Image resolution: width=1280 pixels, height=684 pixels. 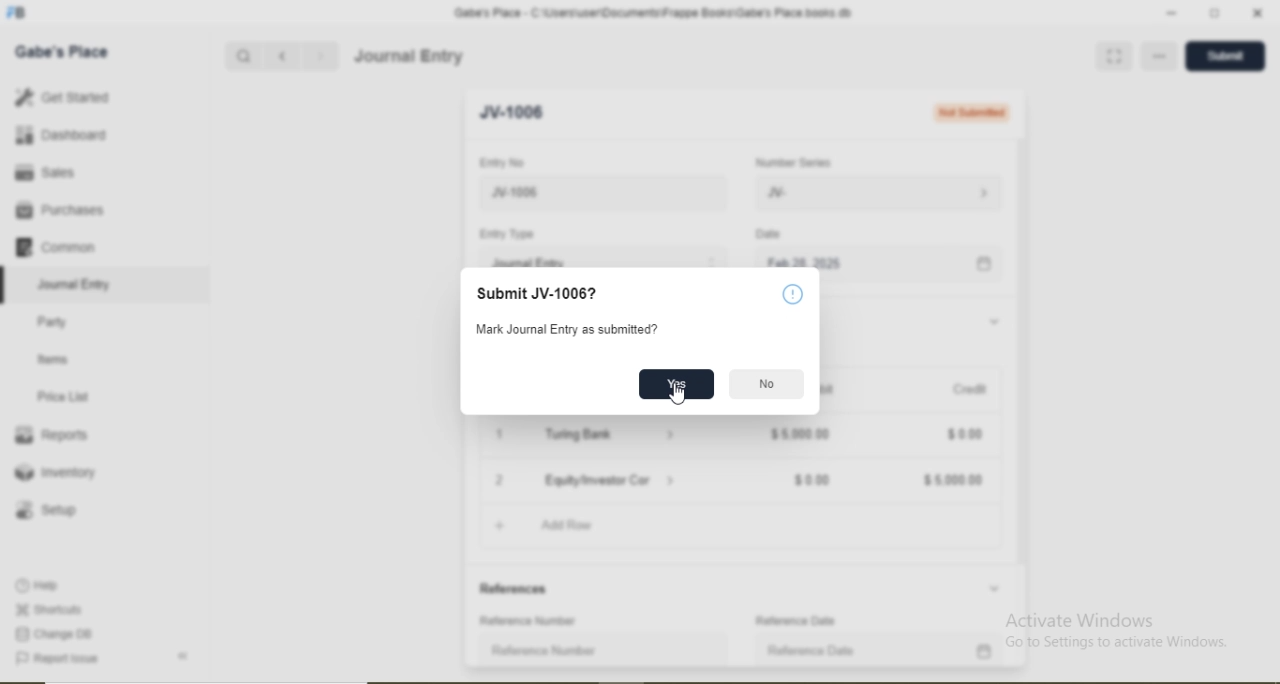 What do you see at coordinates (678, 397) in the screenshot?
I see `Cursor` at bounding box center [678, 397].